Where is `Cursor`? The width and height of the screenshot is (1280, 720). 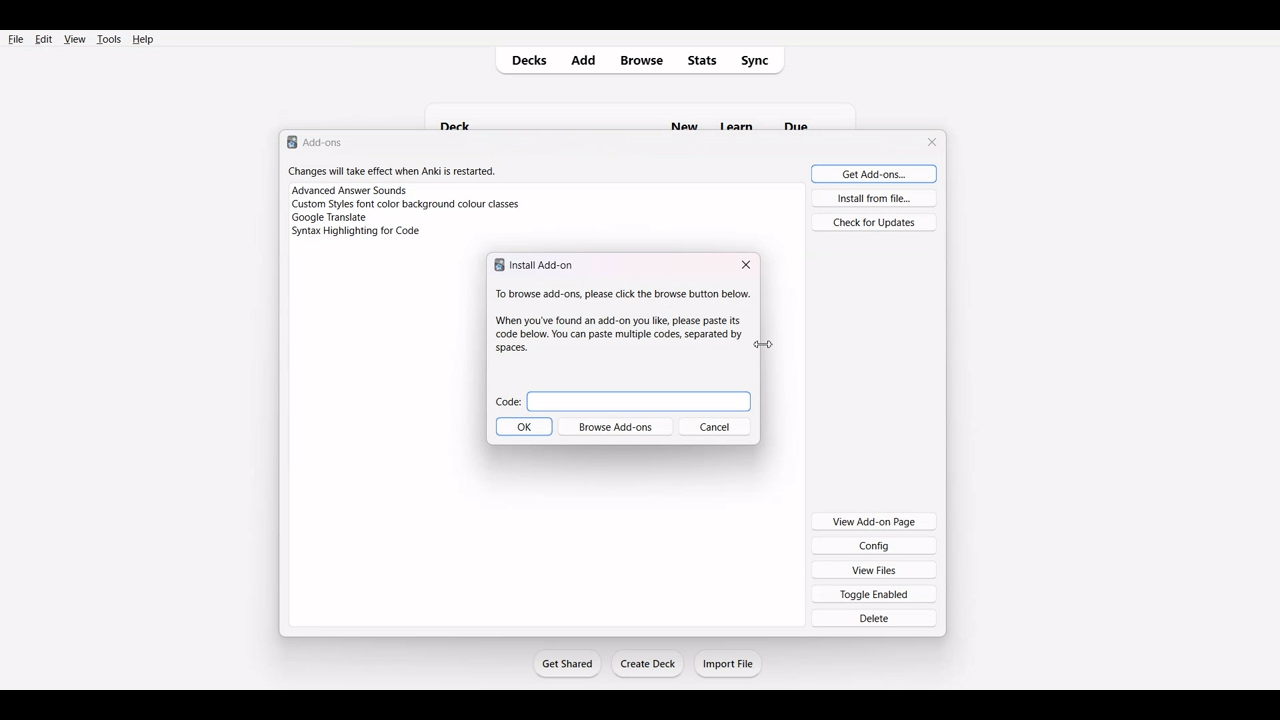
Cursor is located at coordinates (772, 343).